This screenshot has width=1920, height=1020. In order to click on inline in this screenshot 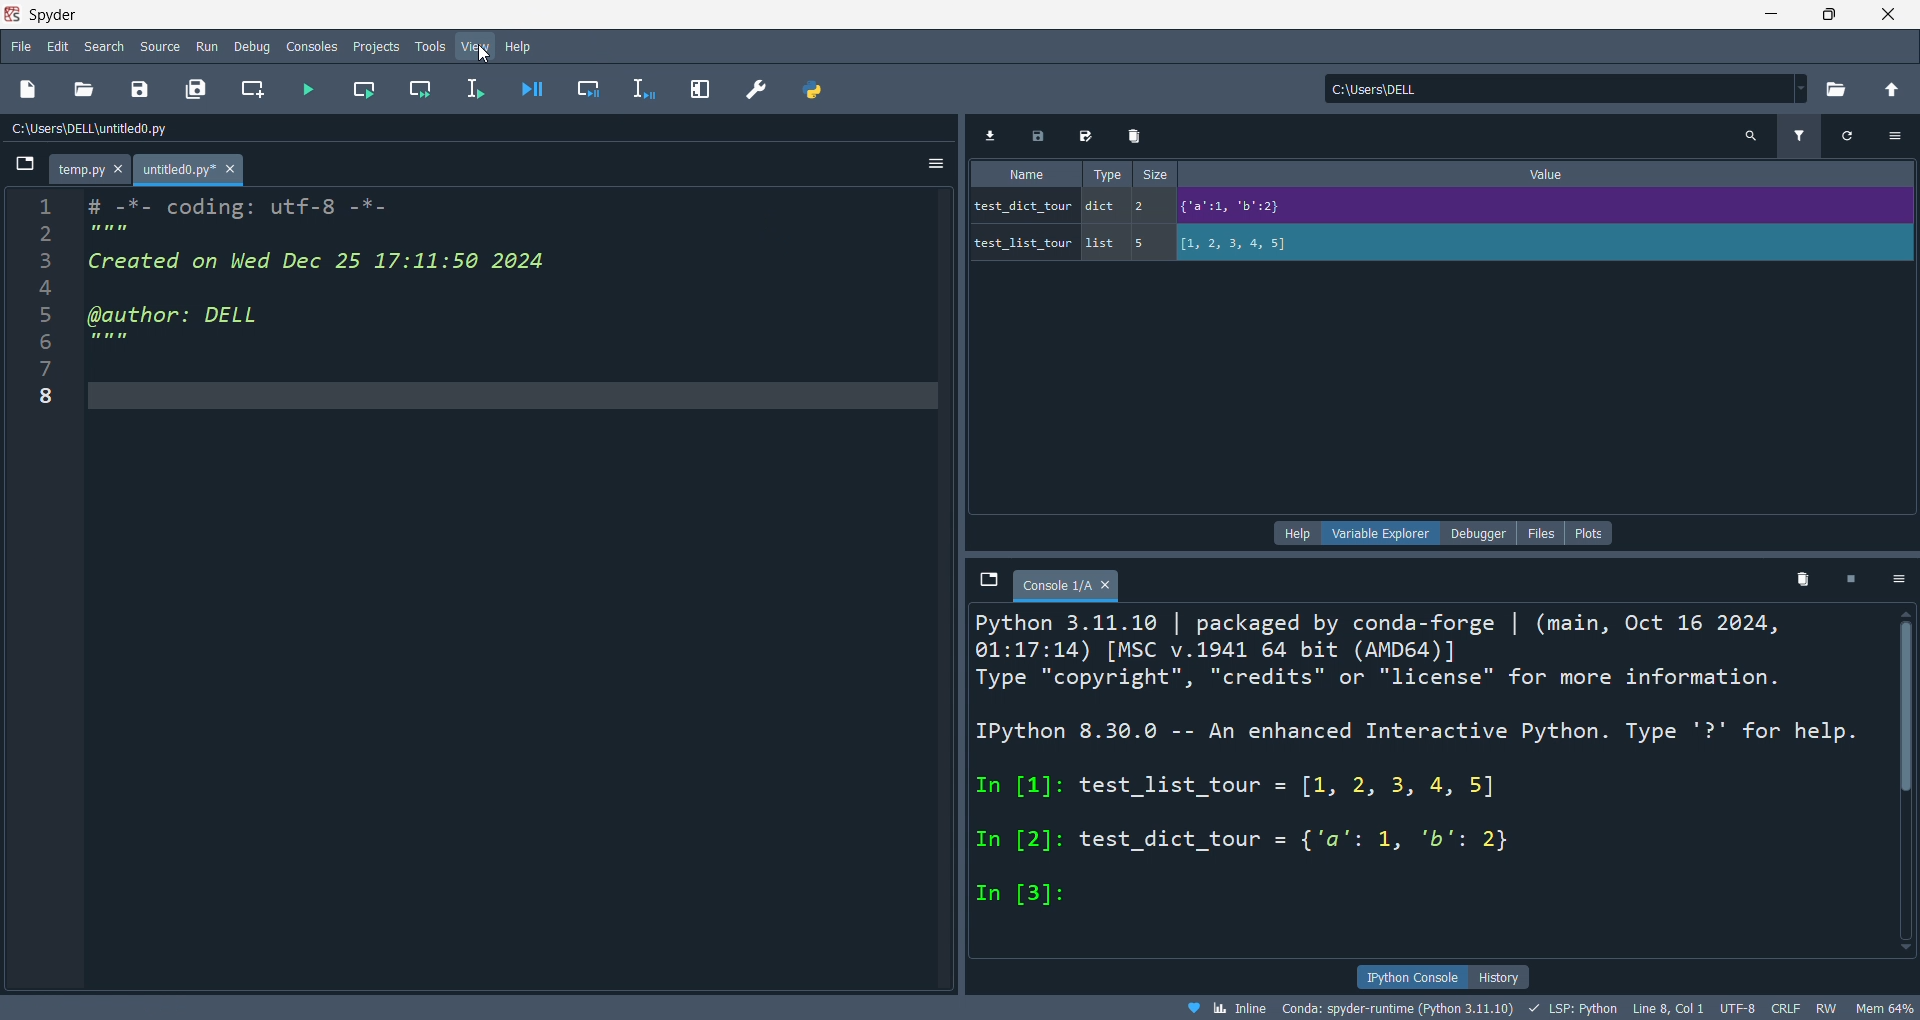, I will do `click(1225, 1008)`.